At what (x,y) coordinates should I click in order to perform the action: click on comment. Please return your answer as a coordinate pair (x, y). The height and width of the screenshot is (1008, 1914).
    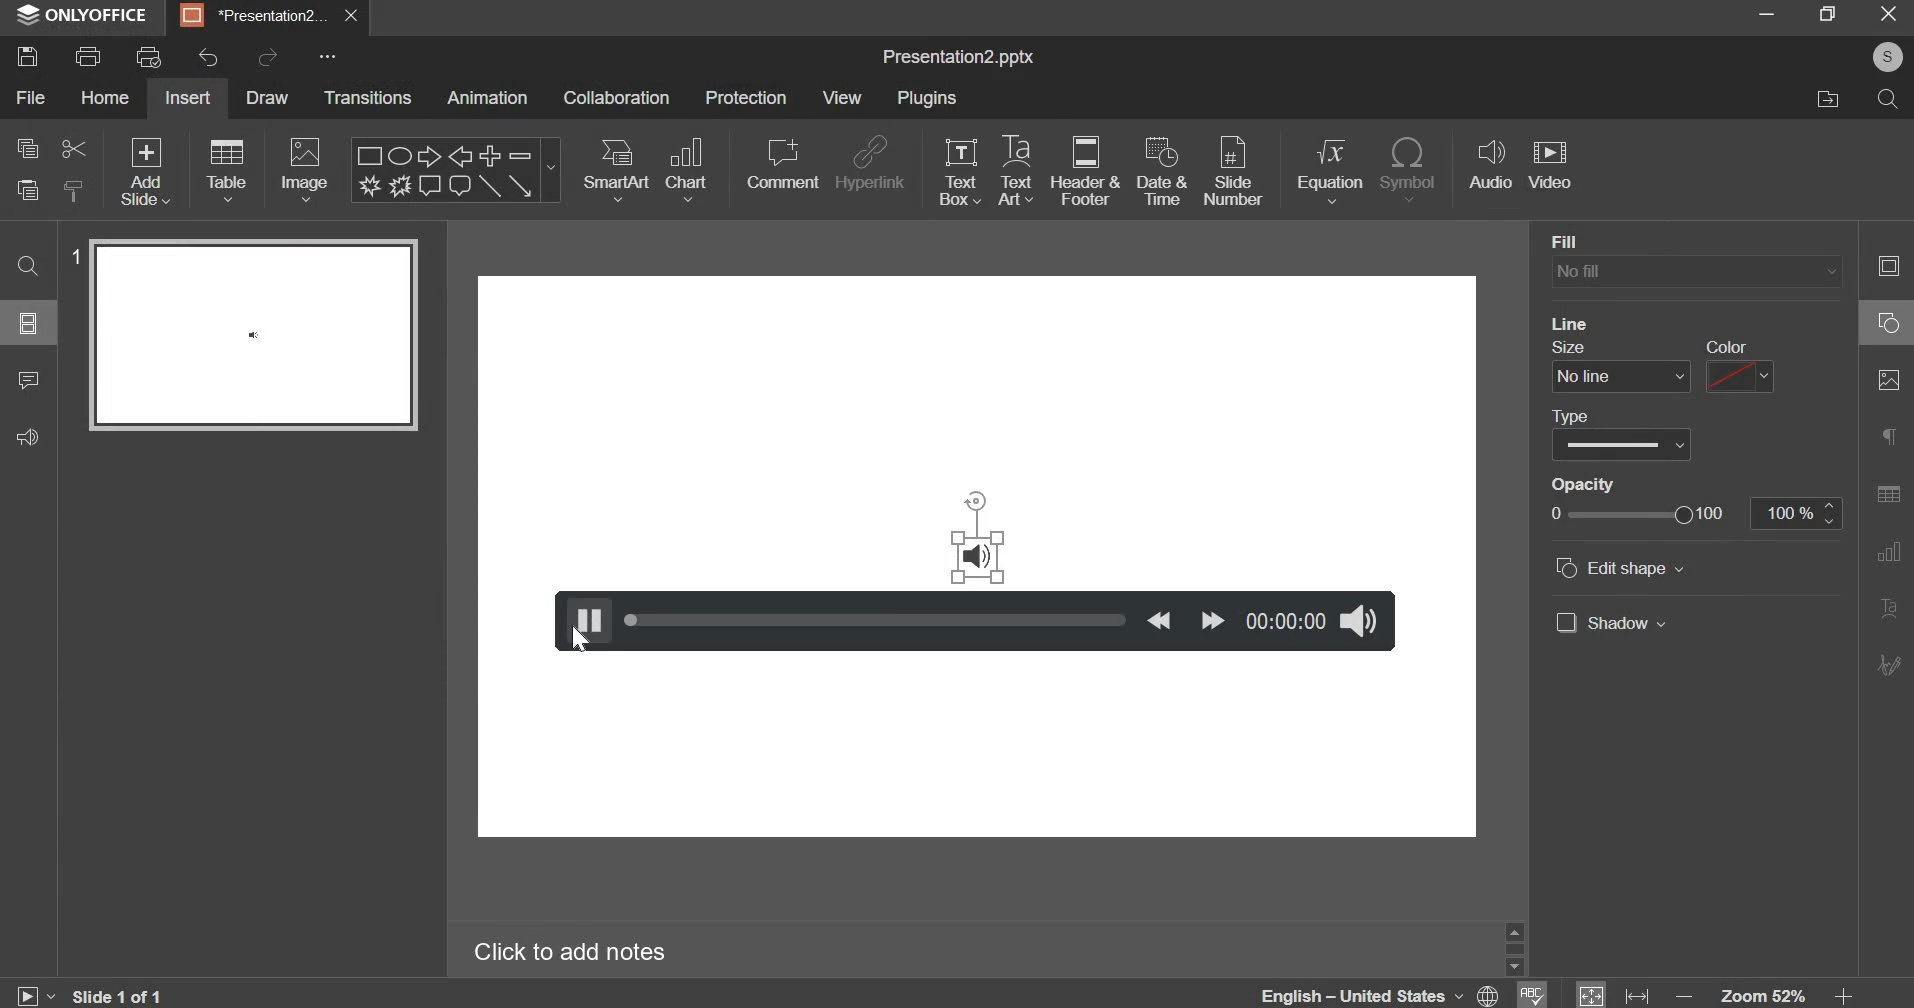
    Looking at the image, I should click on (784, 158).